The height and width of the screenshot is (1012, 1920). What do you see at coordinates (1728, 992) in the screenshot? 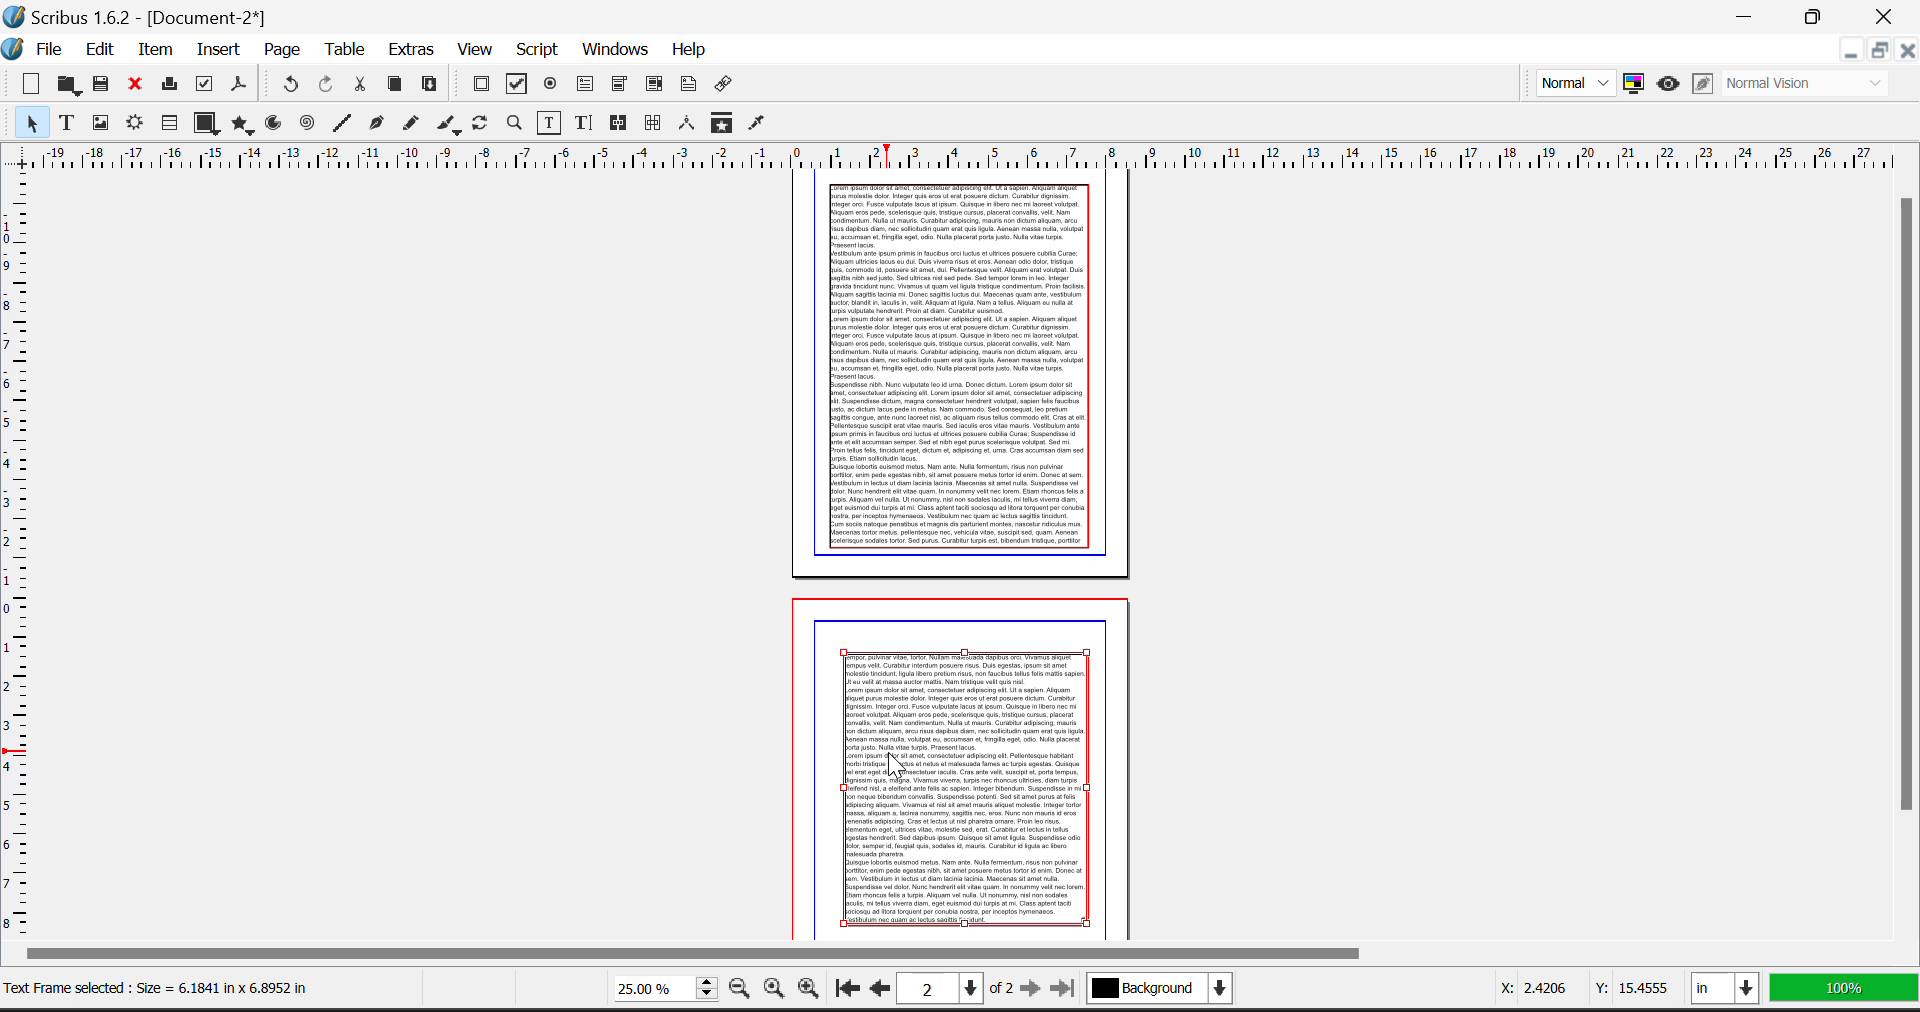
I see `Measurement Unit` at bounding box center [1728, 992].